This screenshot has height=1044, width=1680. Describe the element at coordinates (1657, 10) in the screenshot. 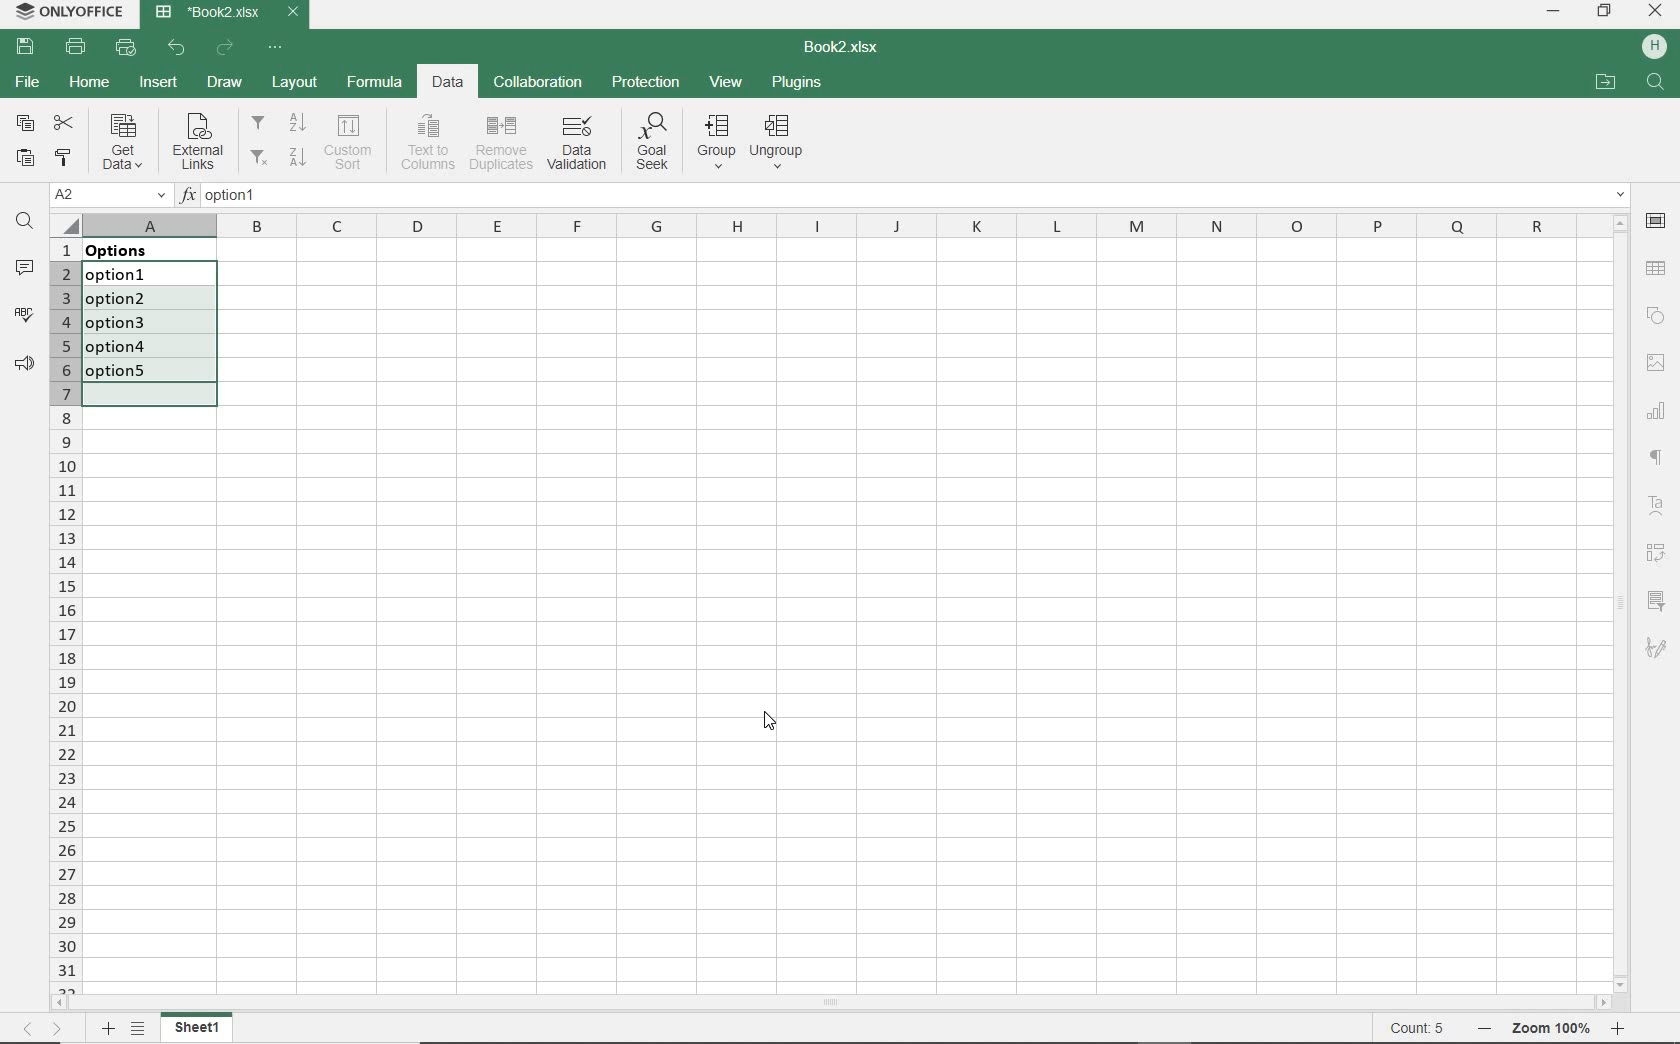

I see `CLOSE` at that location.